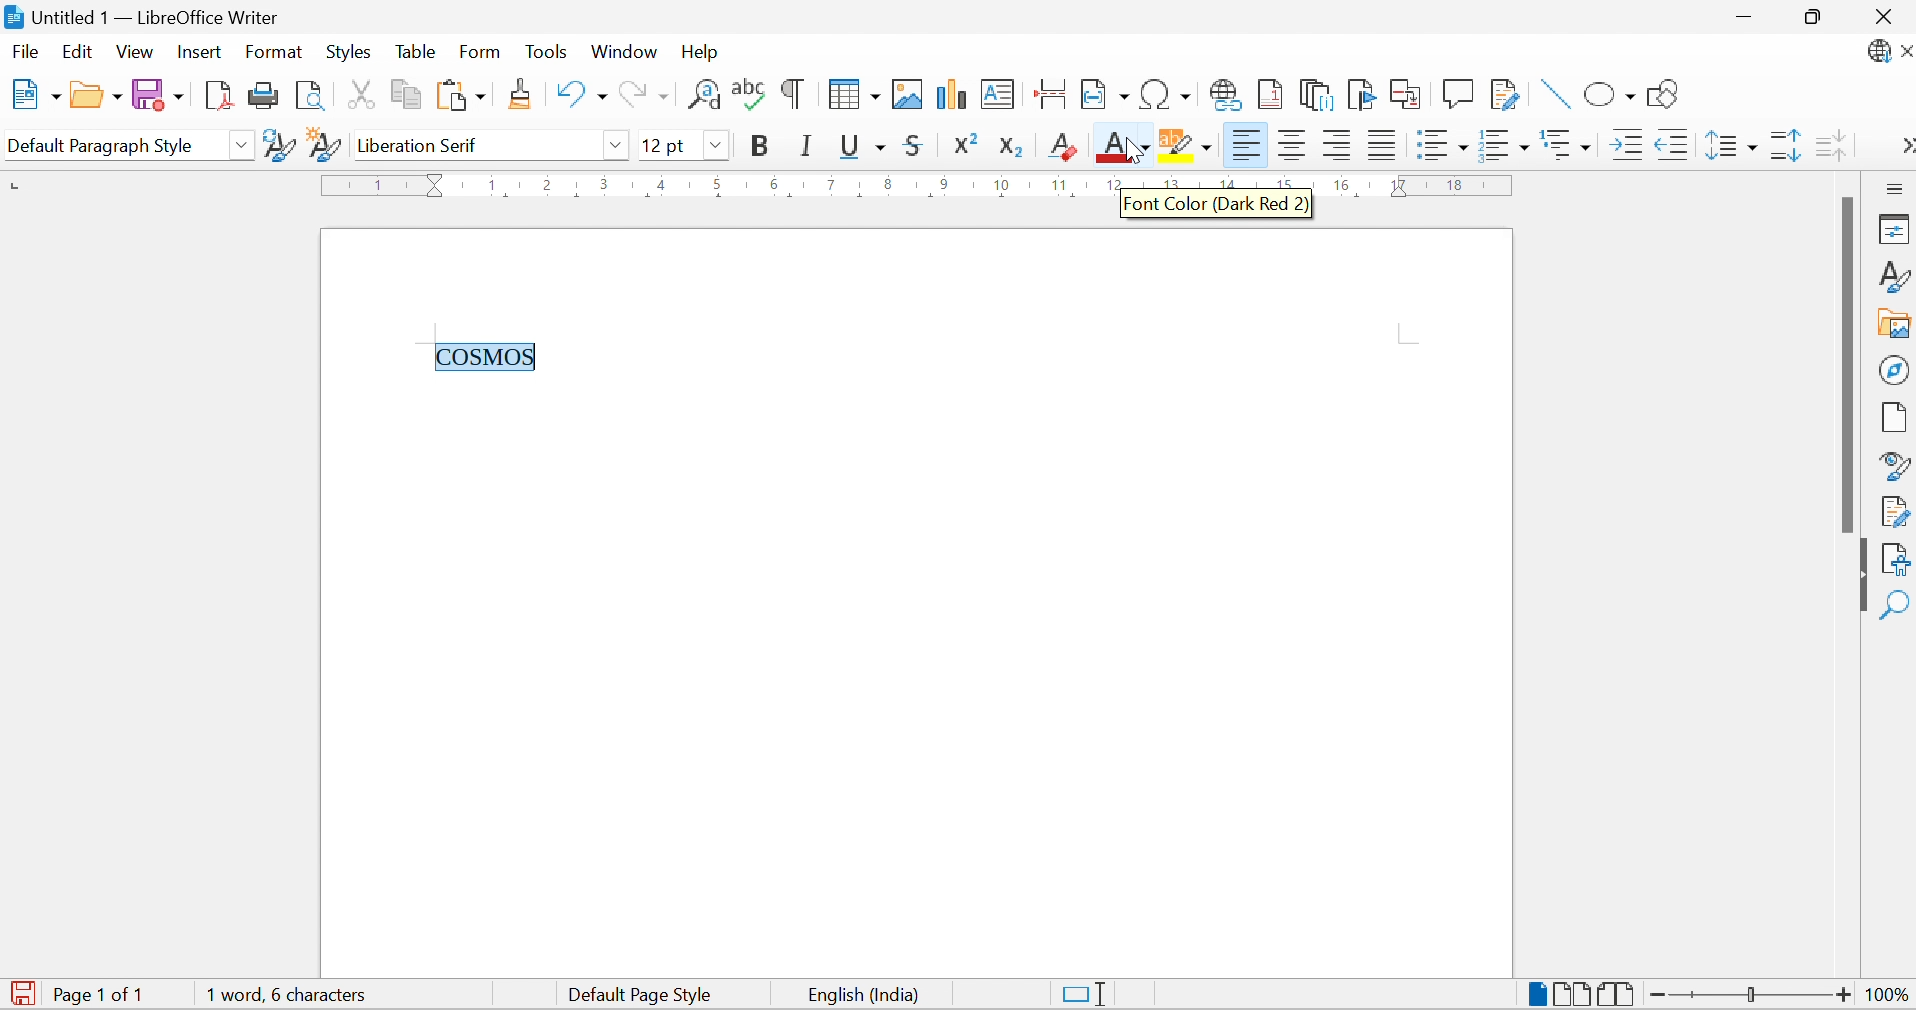  What do you see at coordinates (1048, 93) in the screenshot?
I see `Insert Page Break` at bounding box center [1048, 93].